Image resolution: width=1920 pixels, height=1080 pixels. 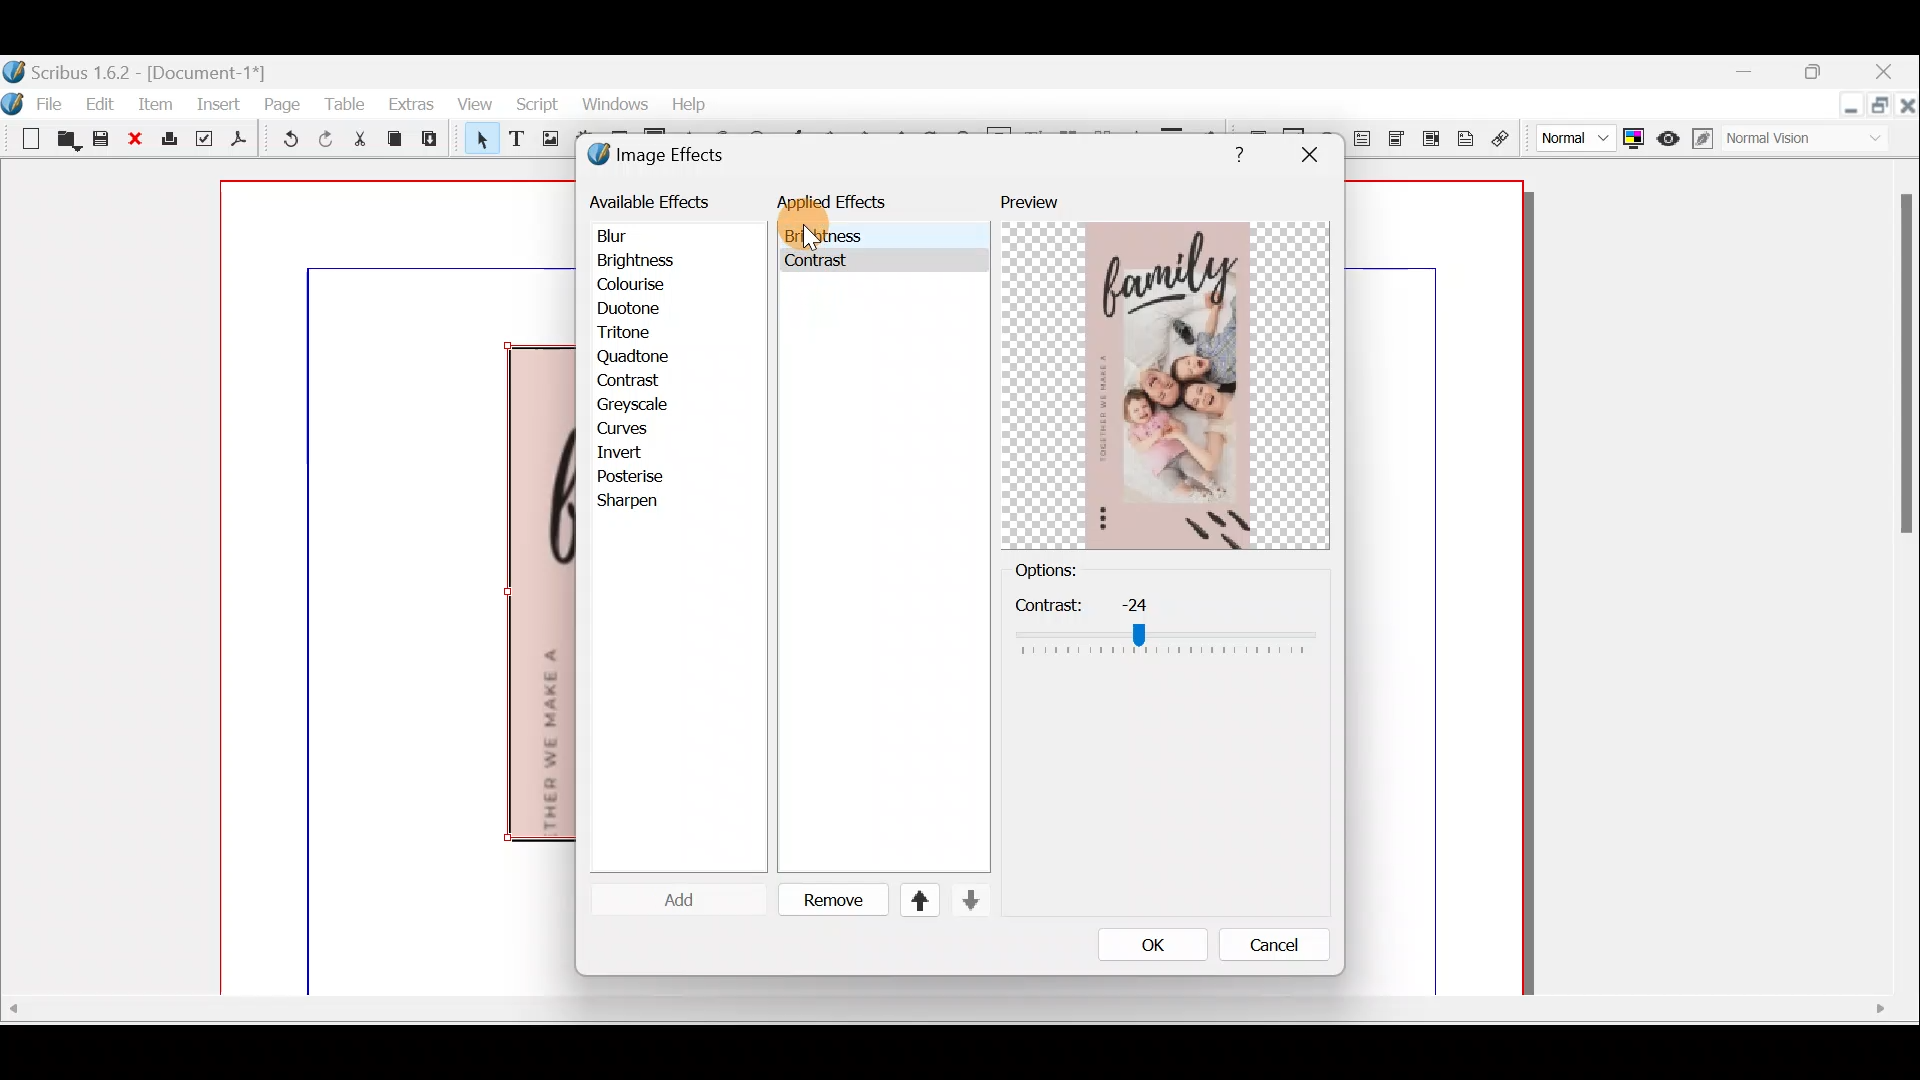 I want to click on Cancel, so click(x=1261, y=949).